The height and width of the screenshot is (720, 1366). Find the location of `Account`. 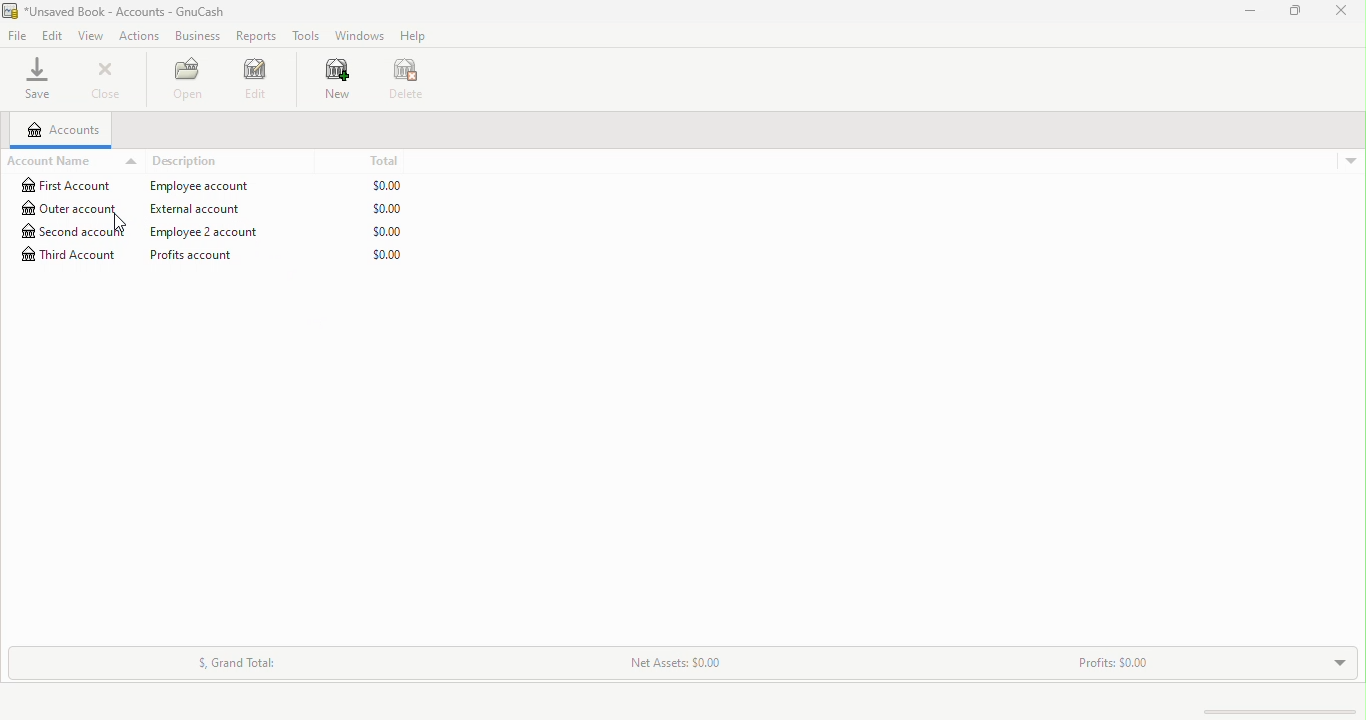

Account is located at coordinates (61, 130).